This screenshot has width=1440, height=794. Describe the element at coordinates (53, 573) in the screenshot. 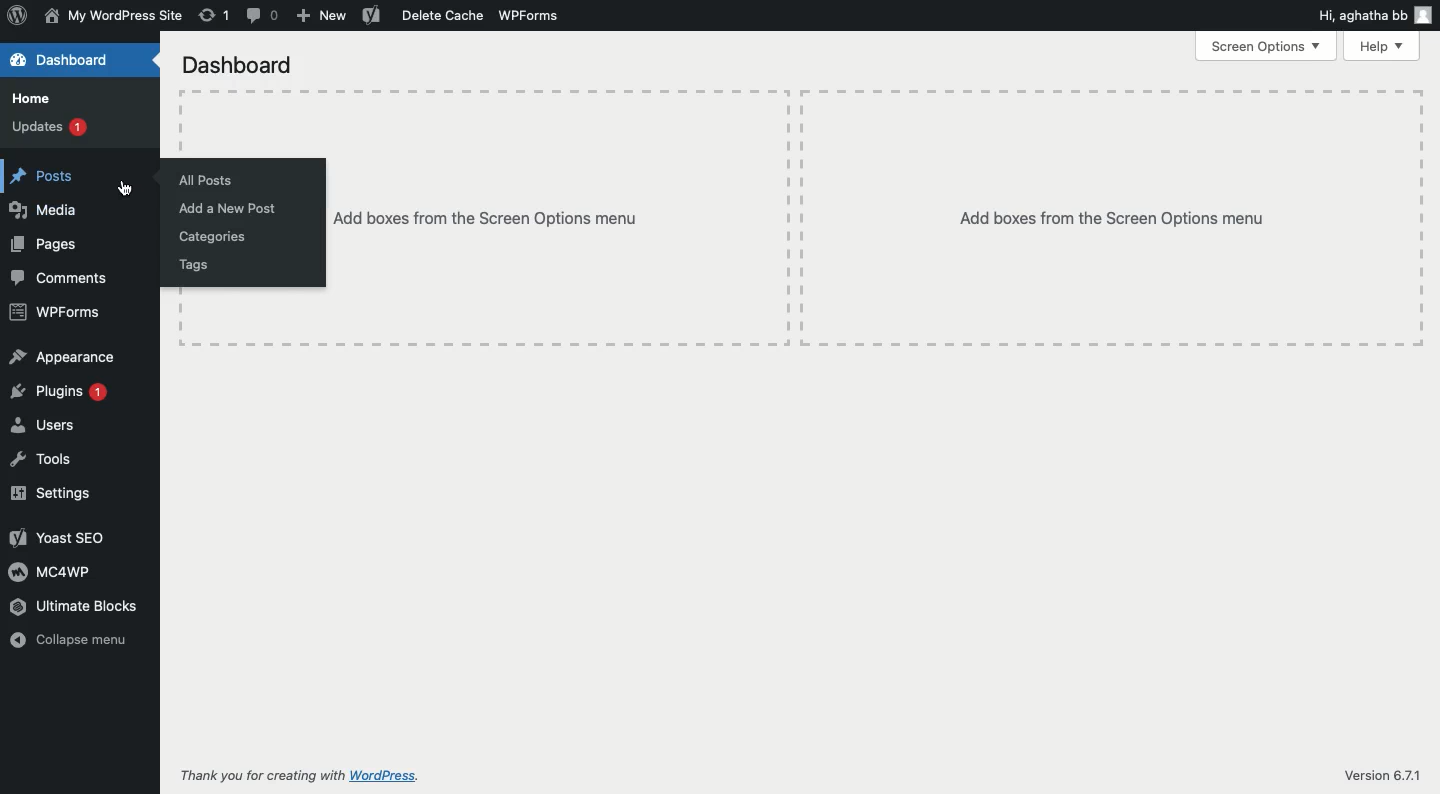

I see ` Mc4wp` at that location.